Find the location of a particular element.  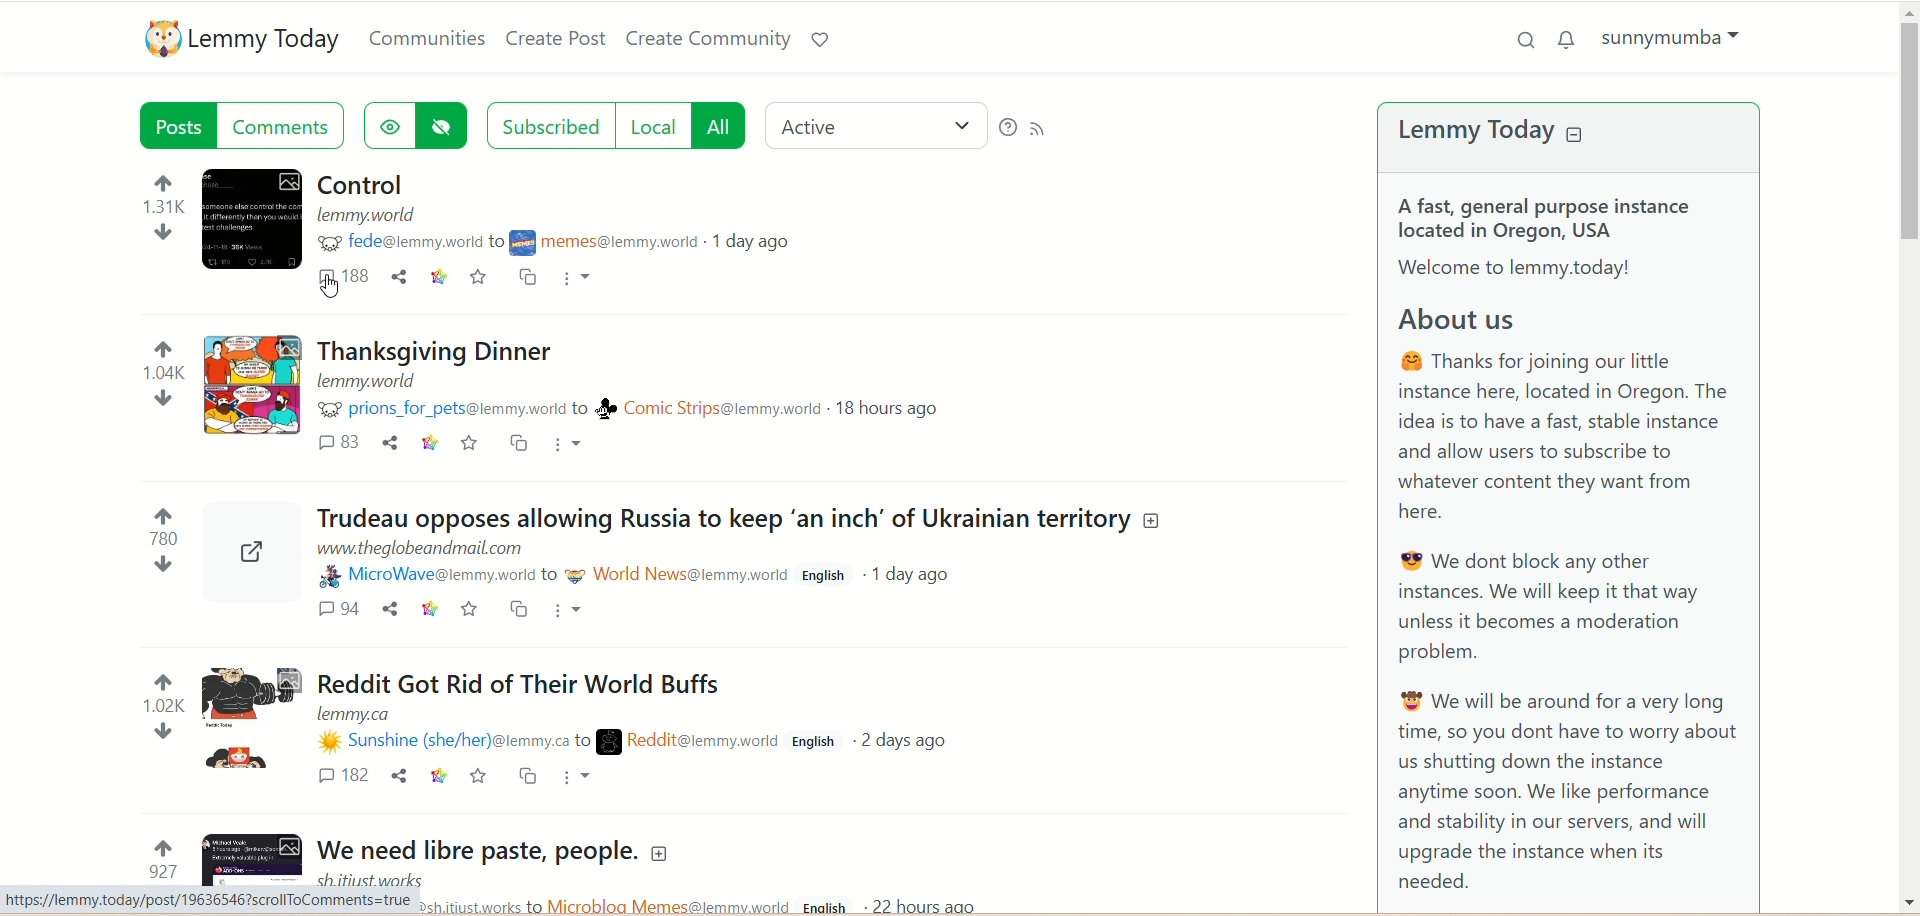

more is located at coordinates (578, 446).